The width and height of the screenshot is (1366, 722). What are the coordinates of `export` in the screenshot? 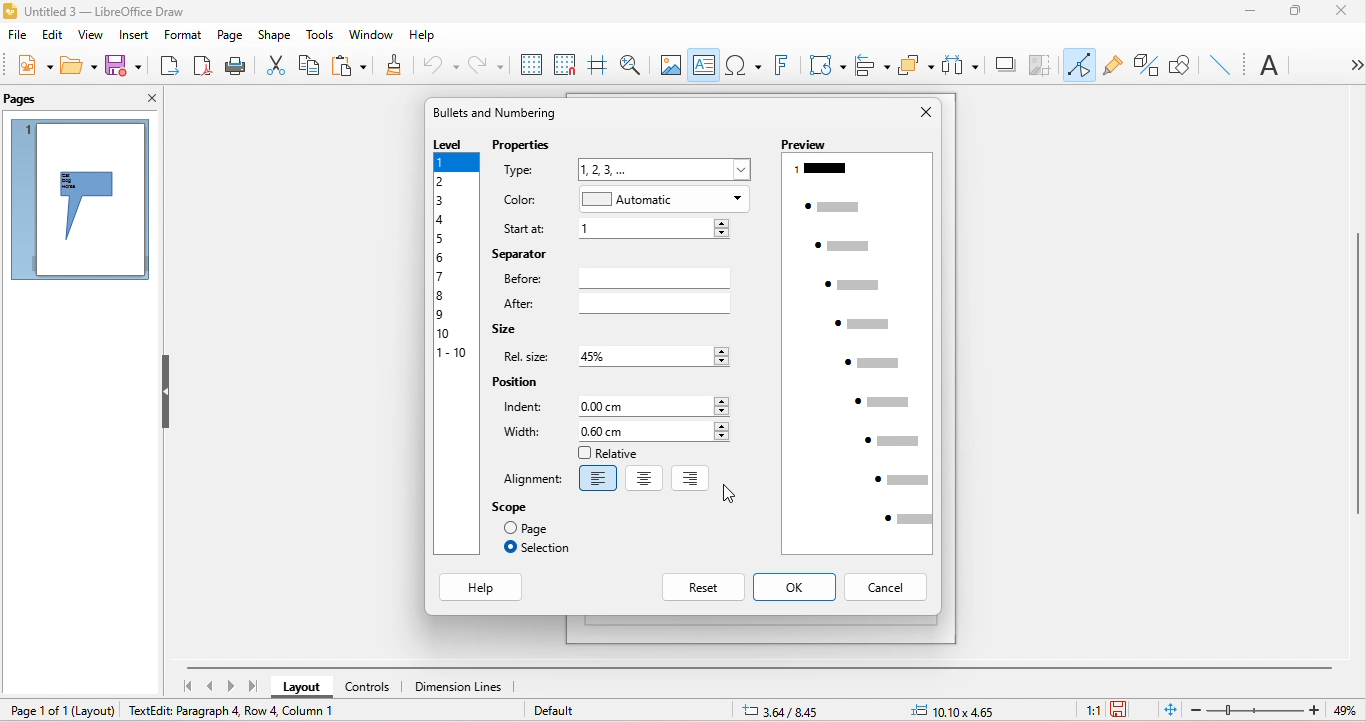 It's located at (167, 67).